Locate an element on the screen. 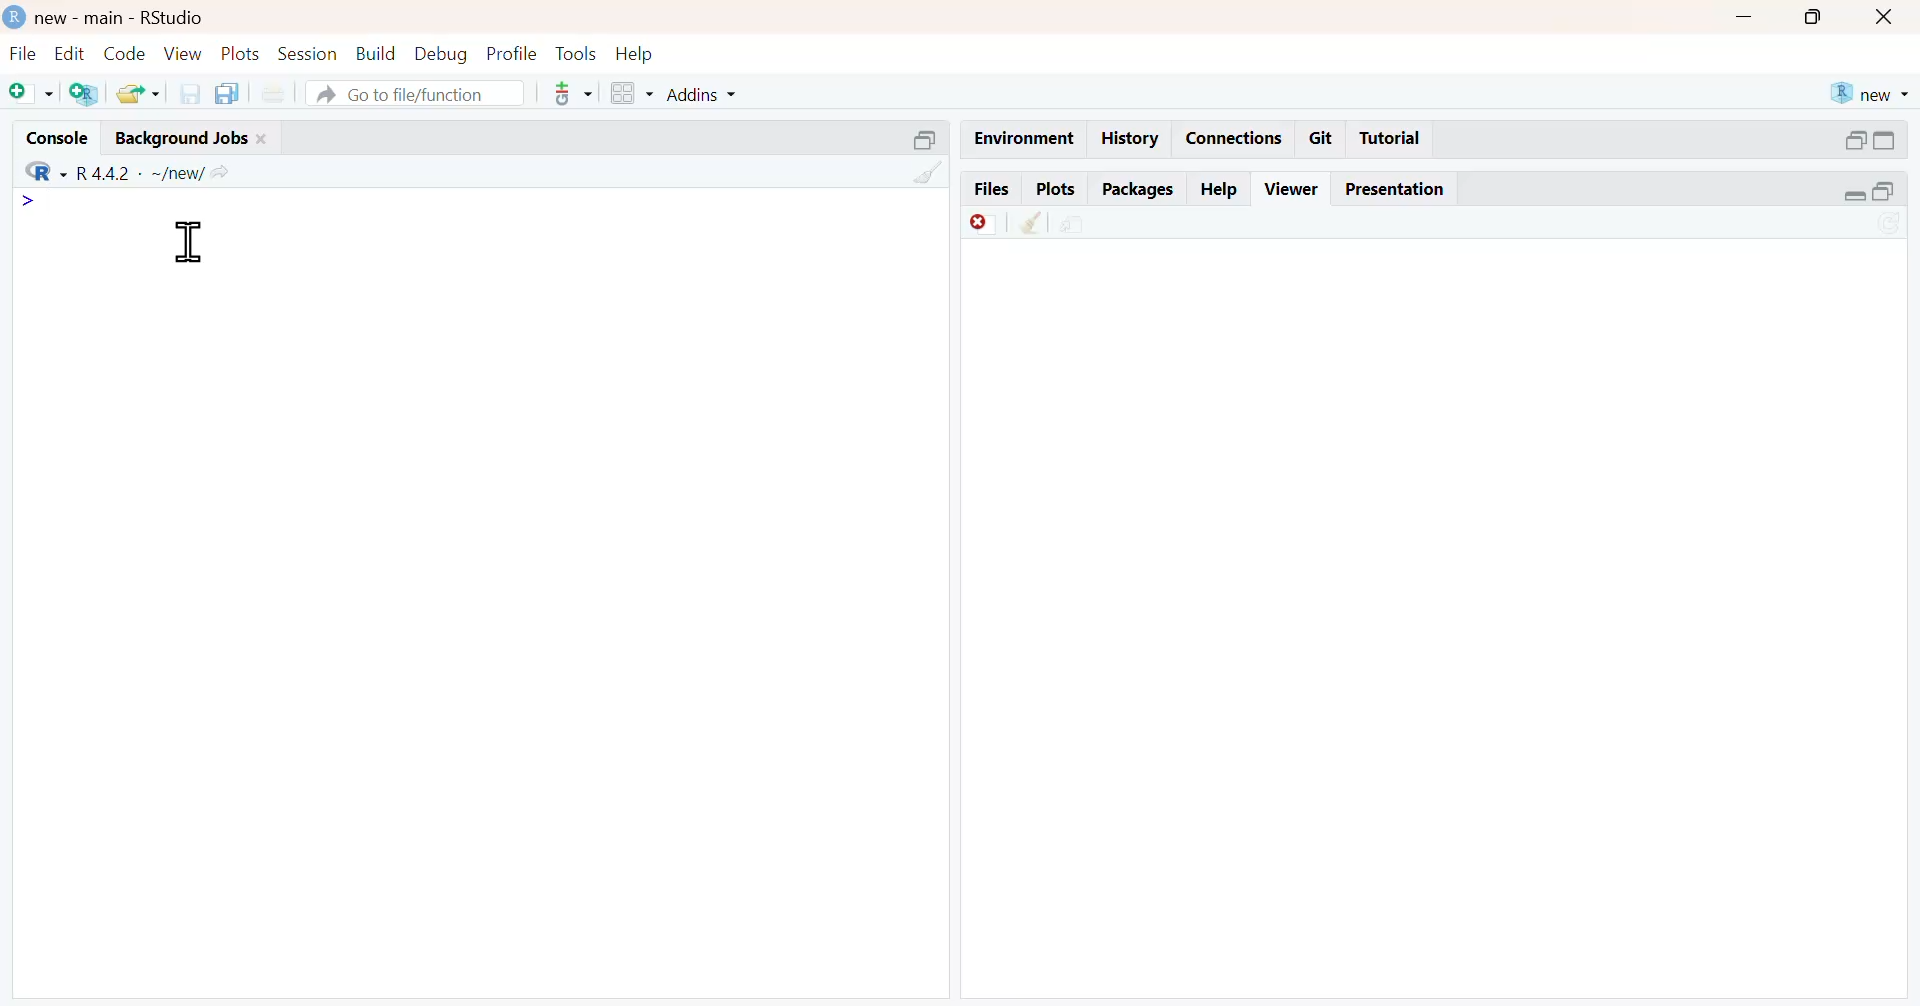 The width and height of the screenshot is (1920, 1006). close is located at coordinates (1889, 16).